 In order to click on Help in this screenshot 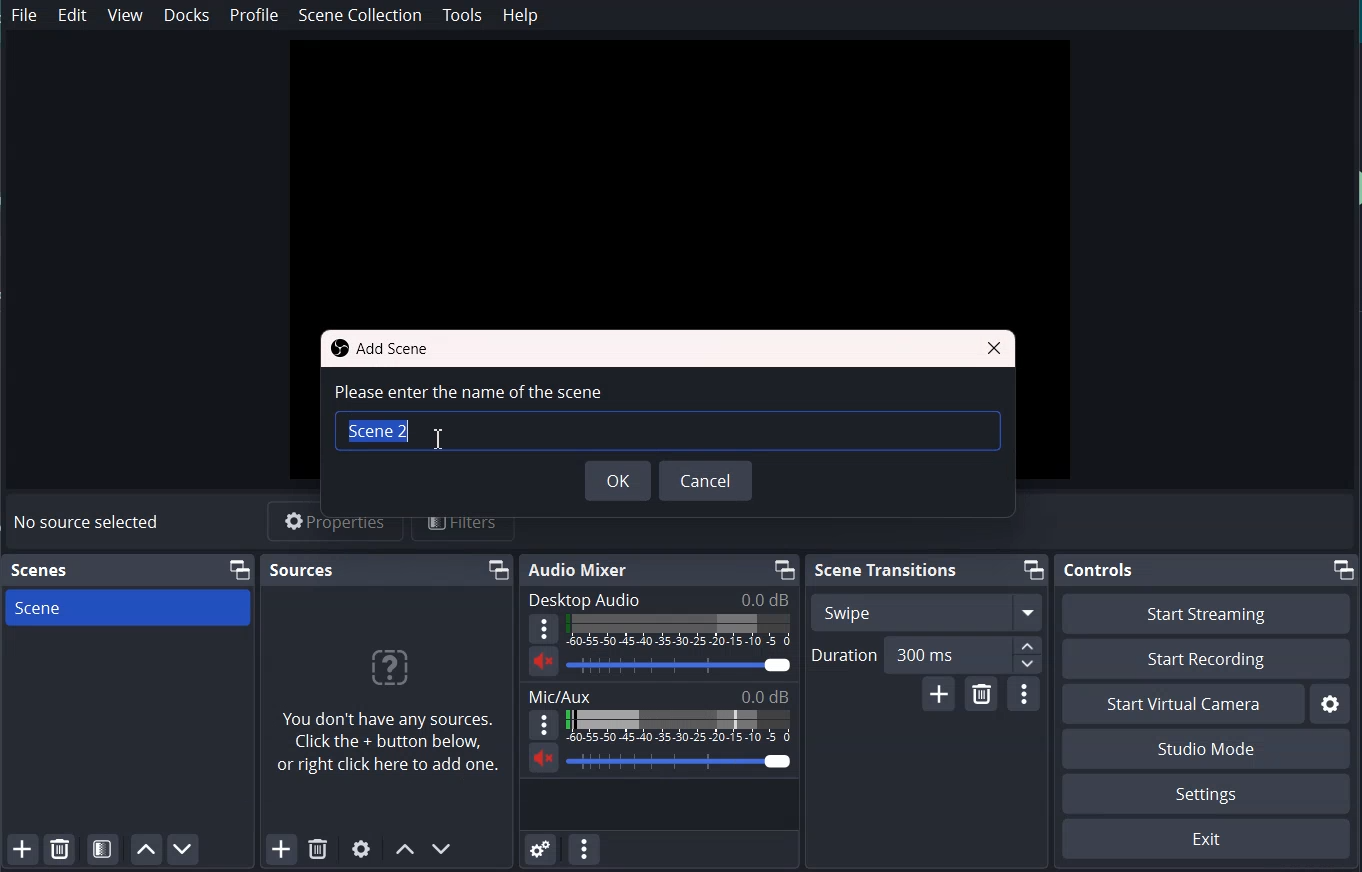, I will do `click(521, 15)`.